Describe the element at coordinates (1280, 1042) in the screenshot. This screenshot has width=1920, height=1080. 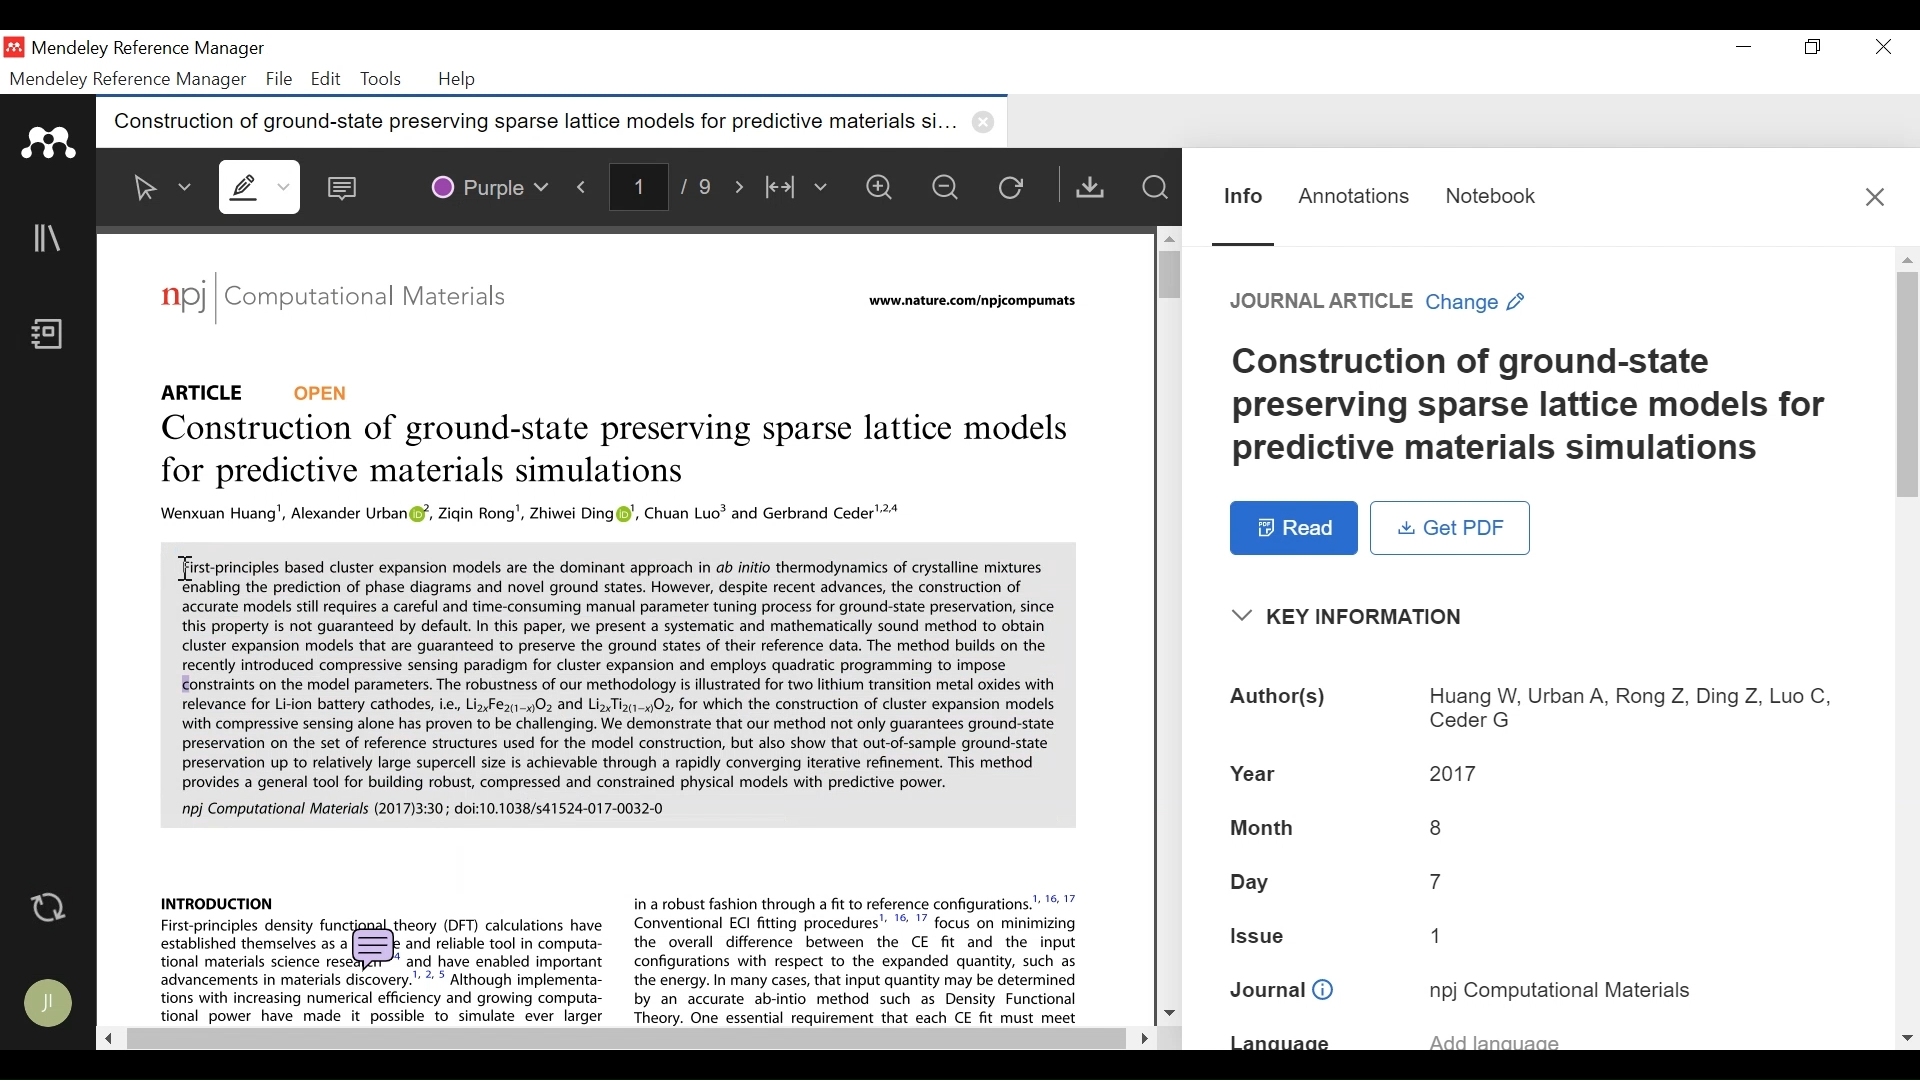
I see `Language` at that location.